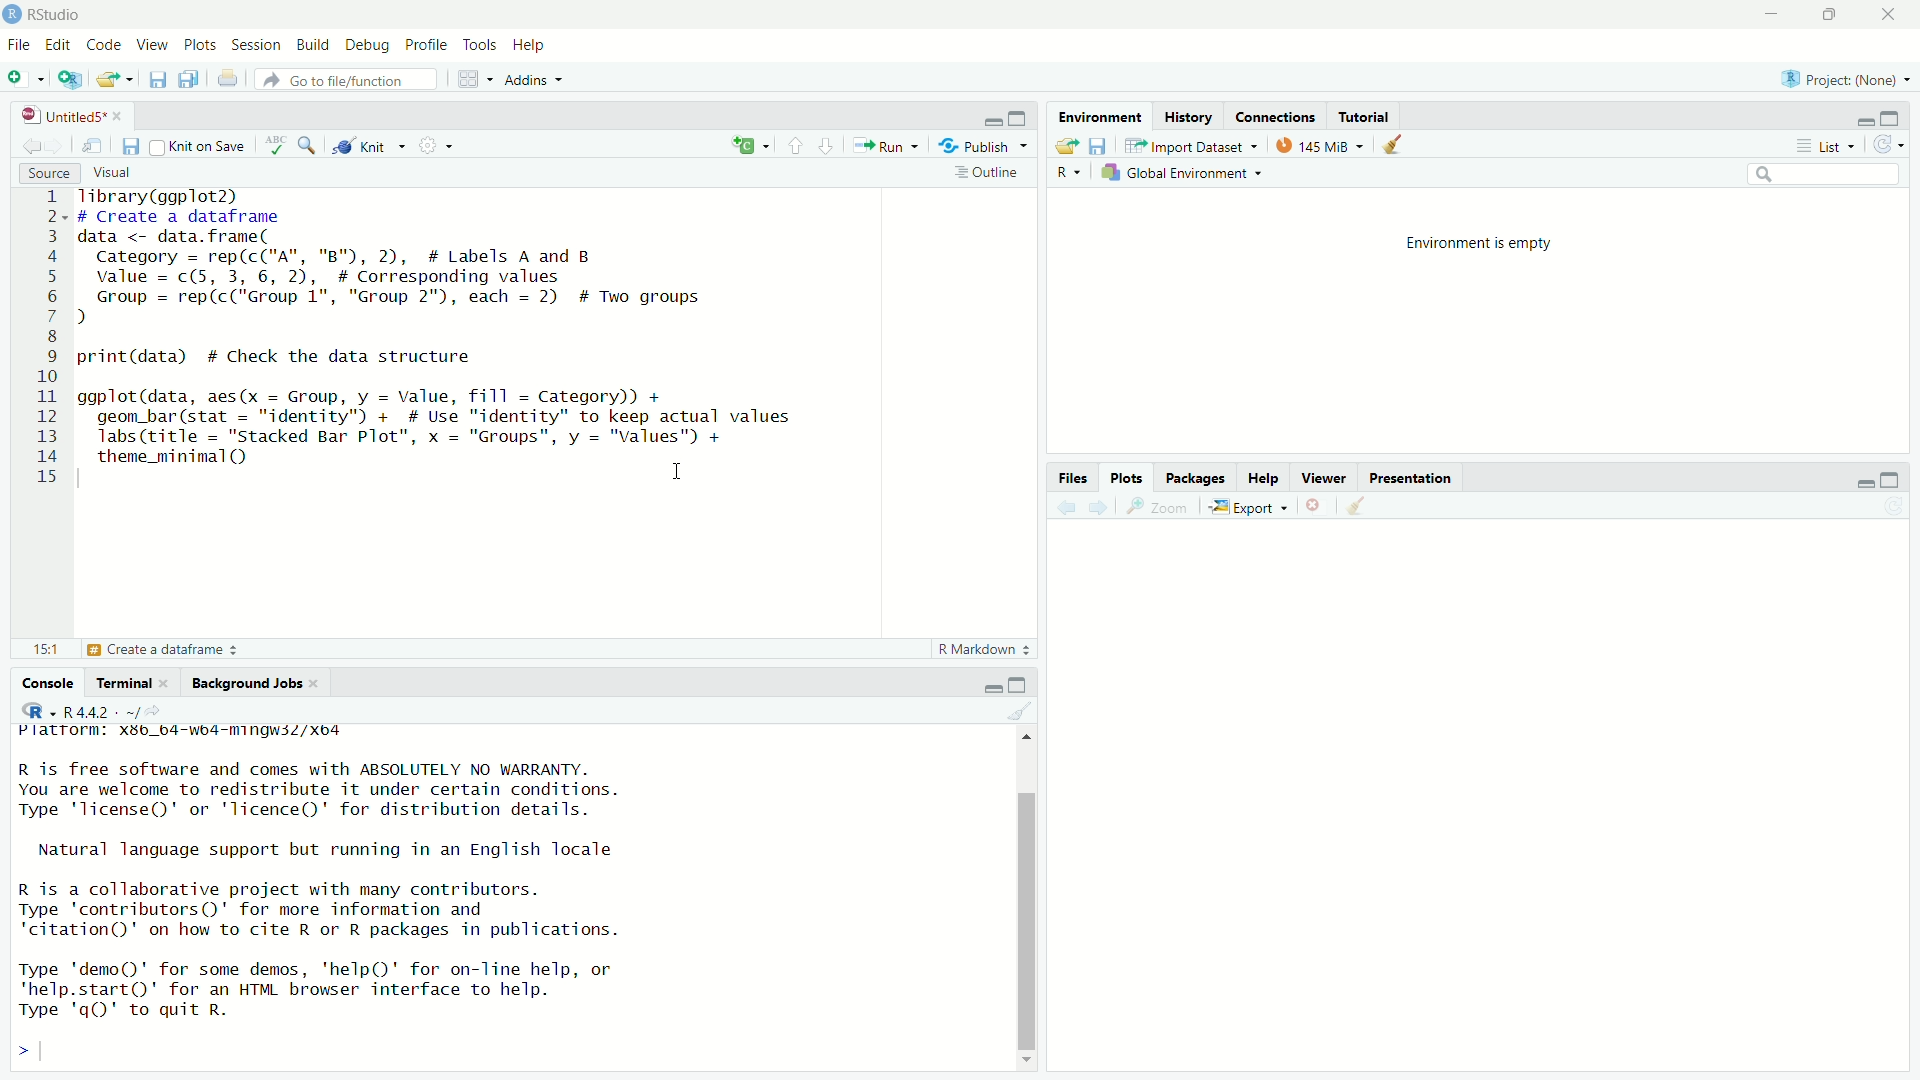 The width and height of the screenshot is (1920, 1080). Describe the element at coordinates (69, 113) in the screenshot. I see `Untitled5*` at that location.